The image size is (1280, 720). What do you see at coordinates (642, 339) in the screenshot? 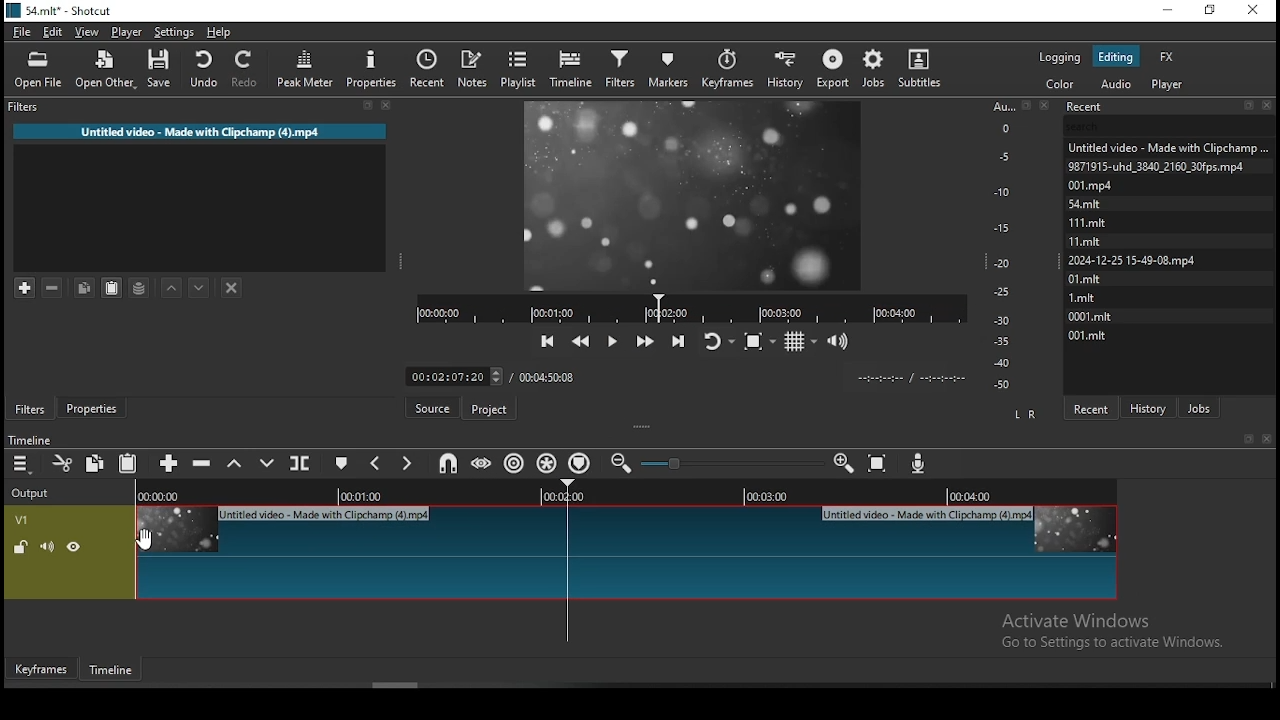
I see `play quickly forwards` at bounding box center [642, 339].